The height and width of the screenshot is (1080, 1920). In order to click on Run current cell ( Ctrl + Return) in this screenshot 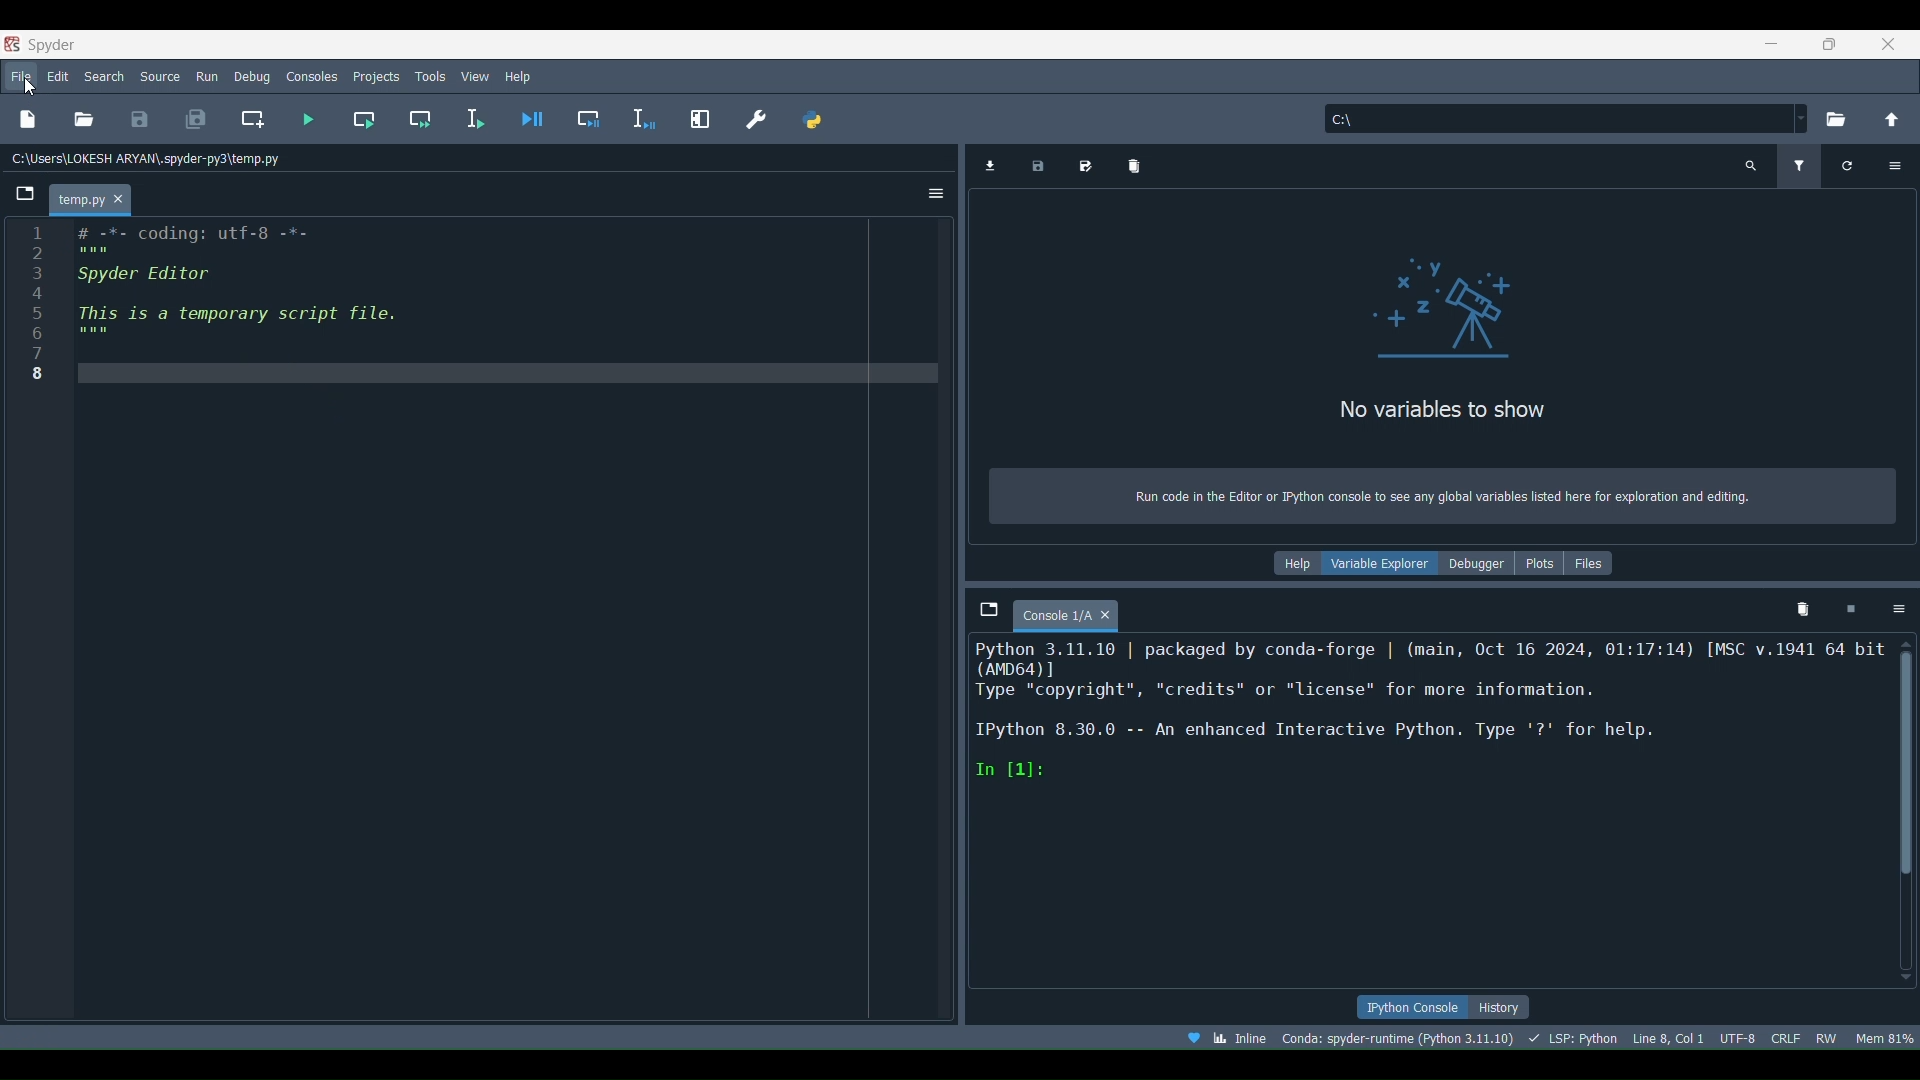, I will do `click(355, 119)`.